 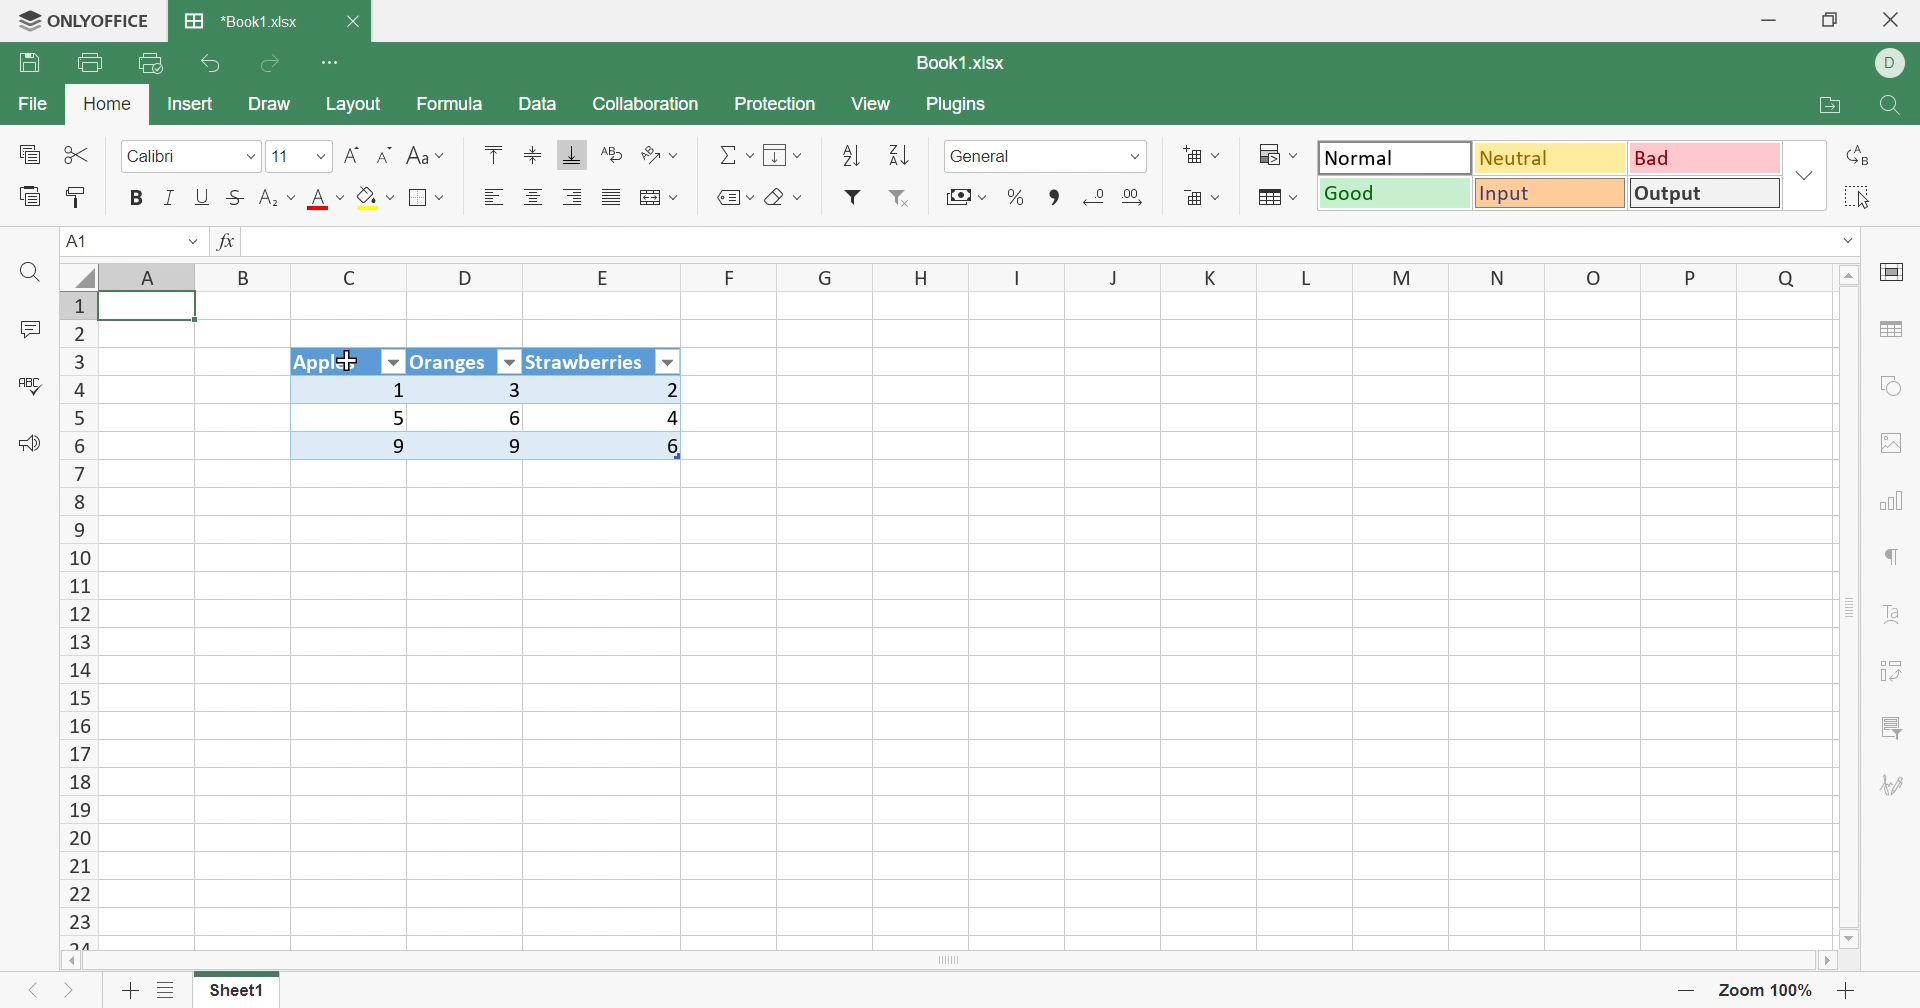 I want to click on Feedback & Support, so click(x=32, y=446).